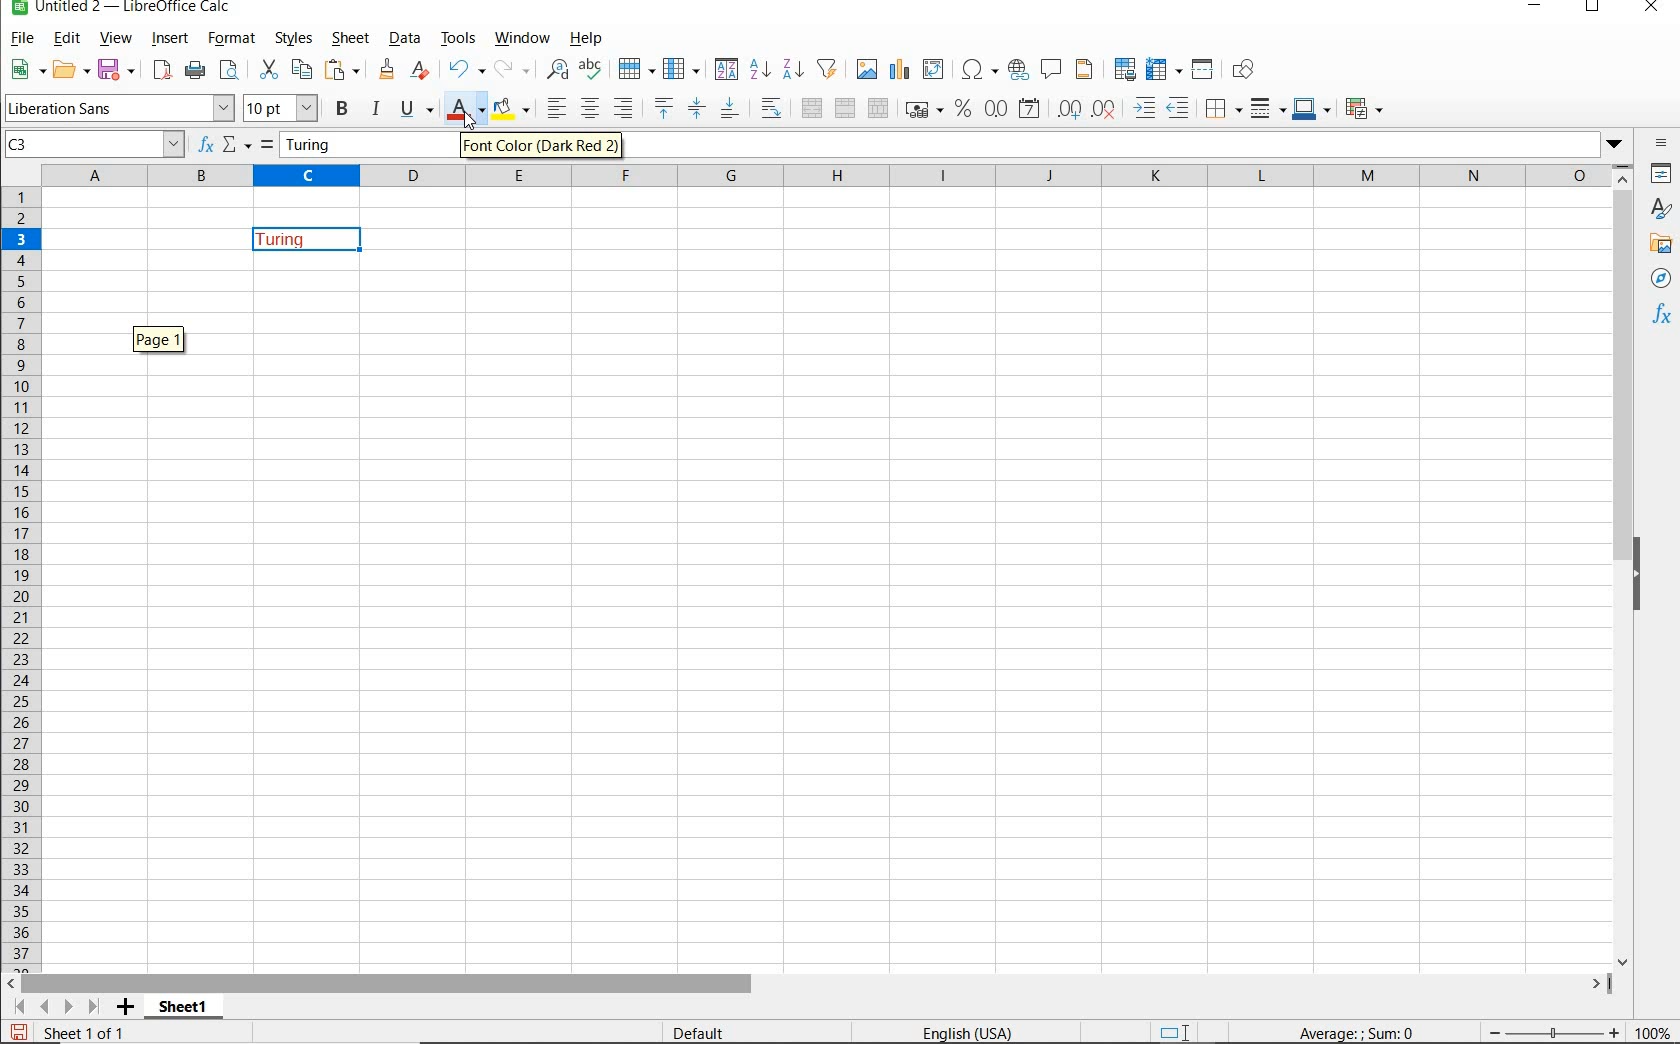 This screenshot has width=1680, height=1044. I want to click on HELP, so click(589, 38).